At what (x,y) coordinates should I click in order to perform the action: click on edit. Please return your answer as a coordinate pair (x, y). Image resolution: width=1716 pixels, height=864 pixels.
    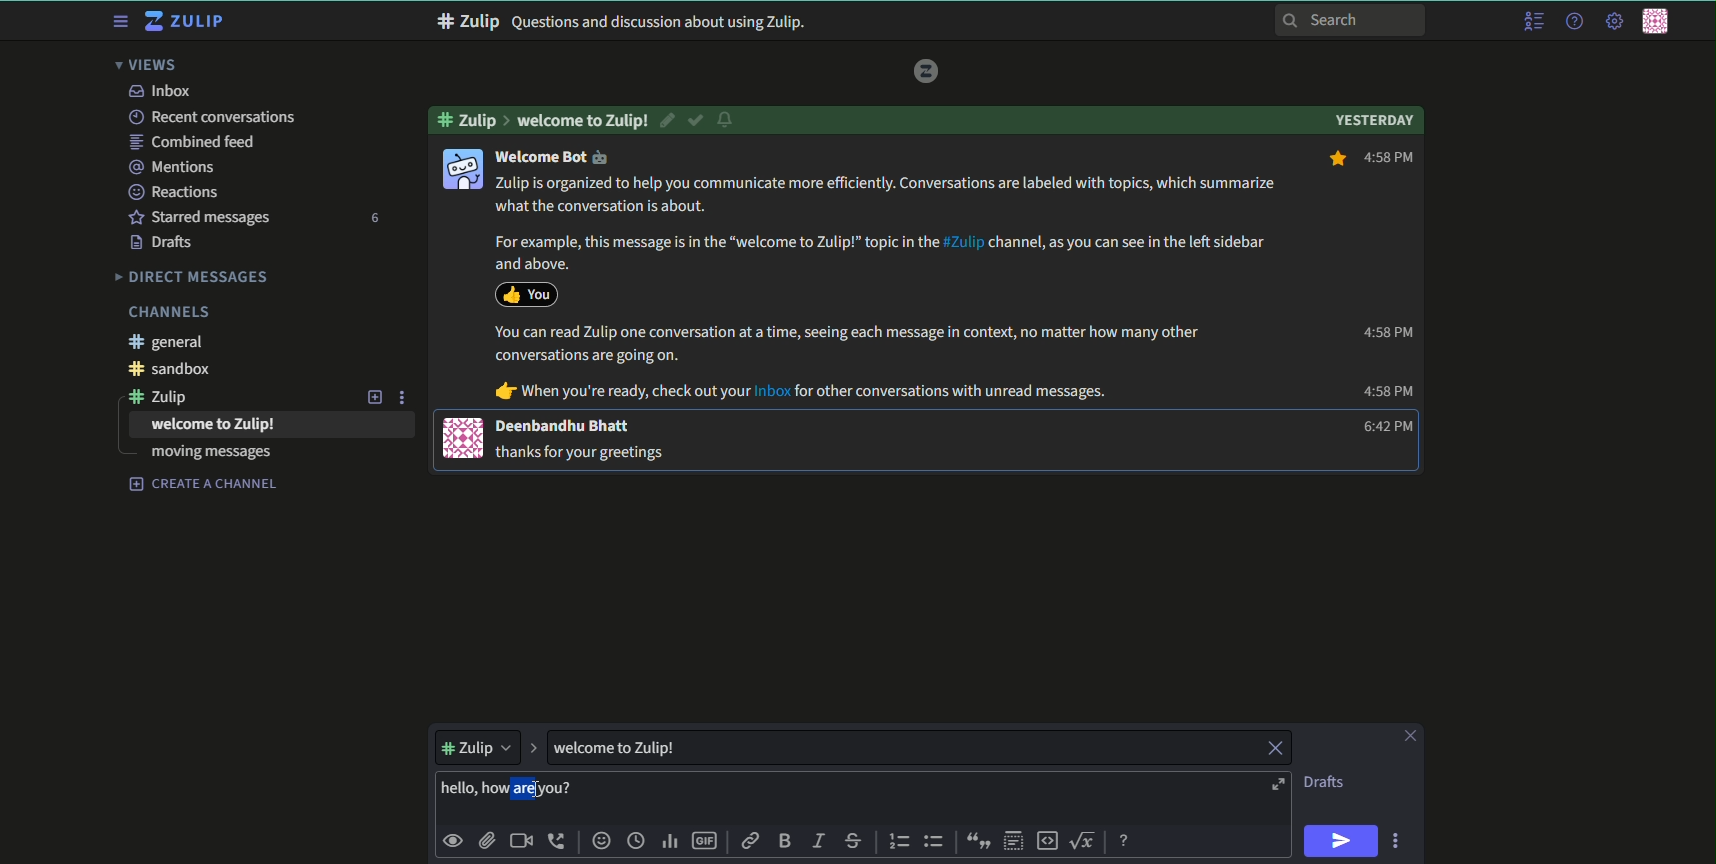
    Looking at the image, I should click on (669, 120).